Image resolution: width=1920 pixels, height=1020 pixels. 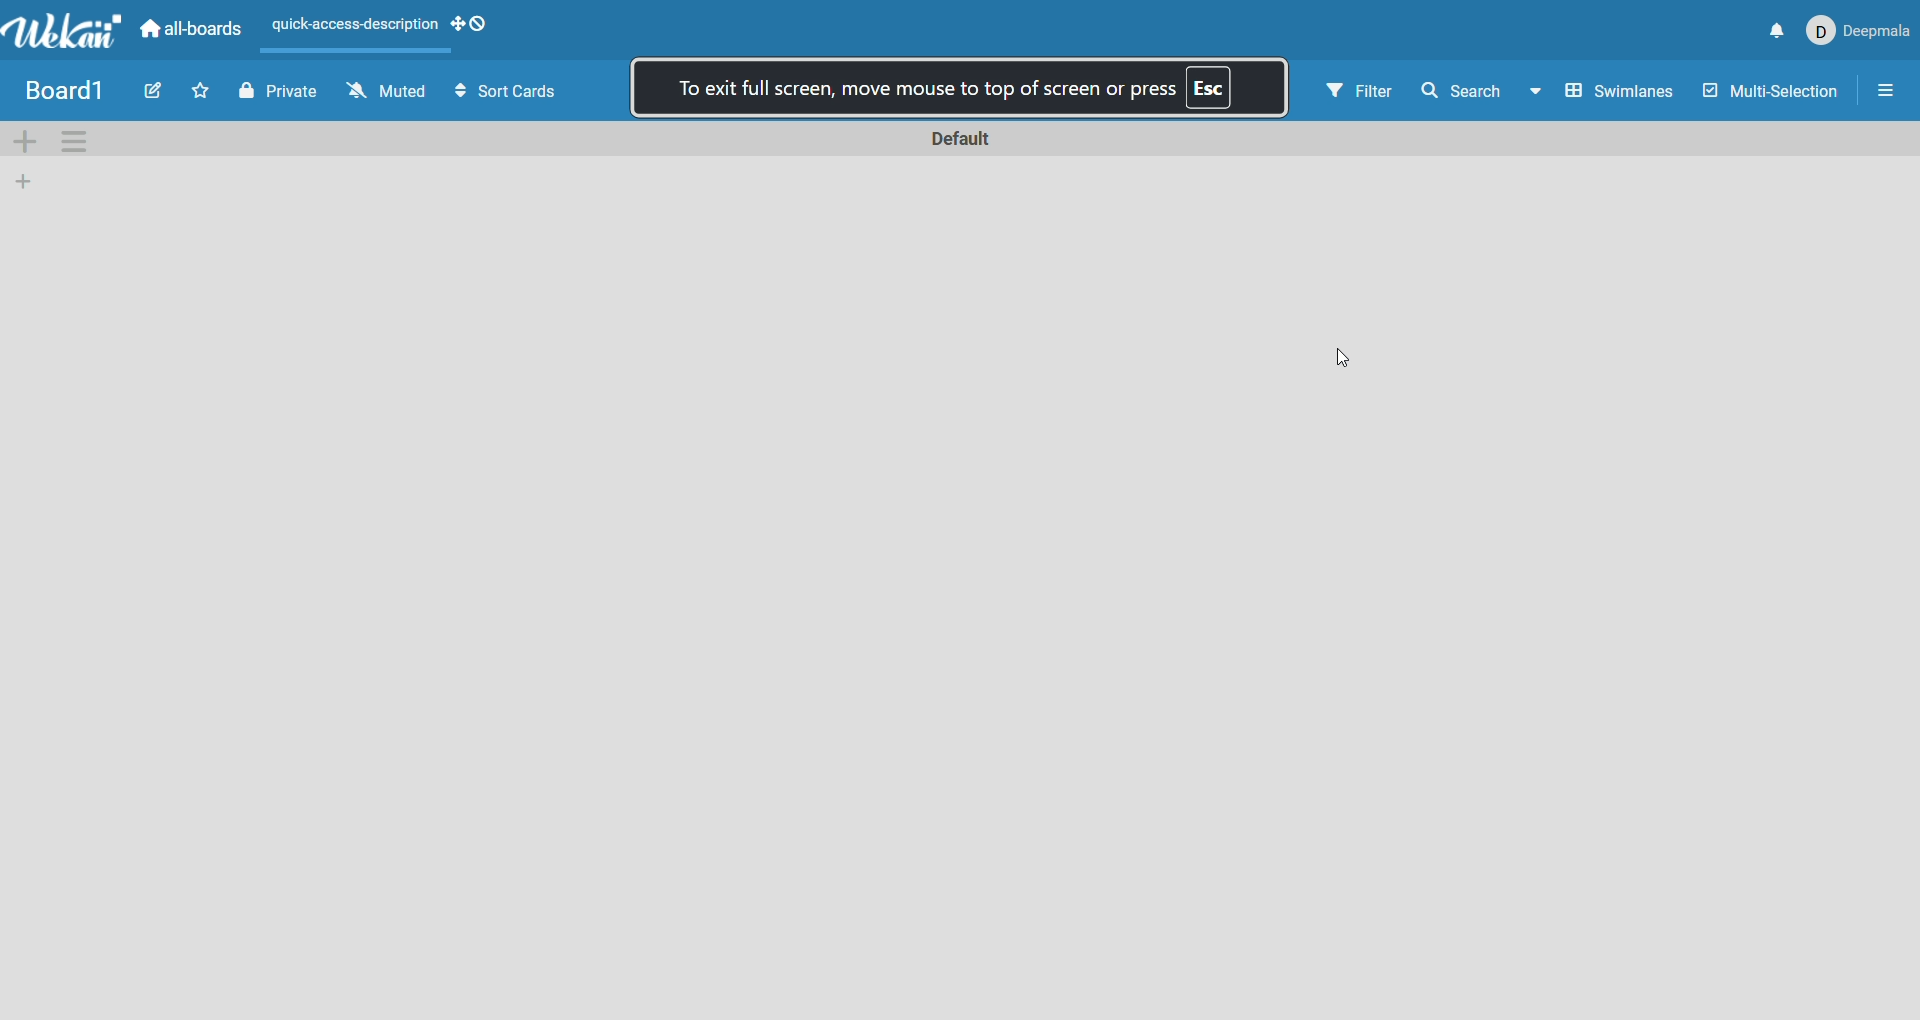 I want to click on add swimlane, so click(x=26, y=141).